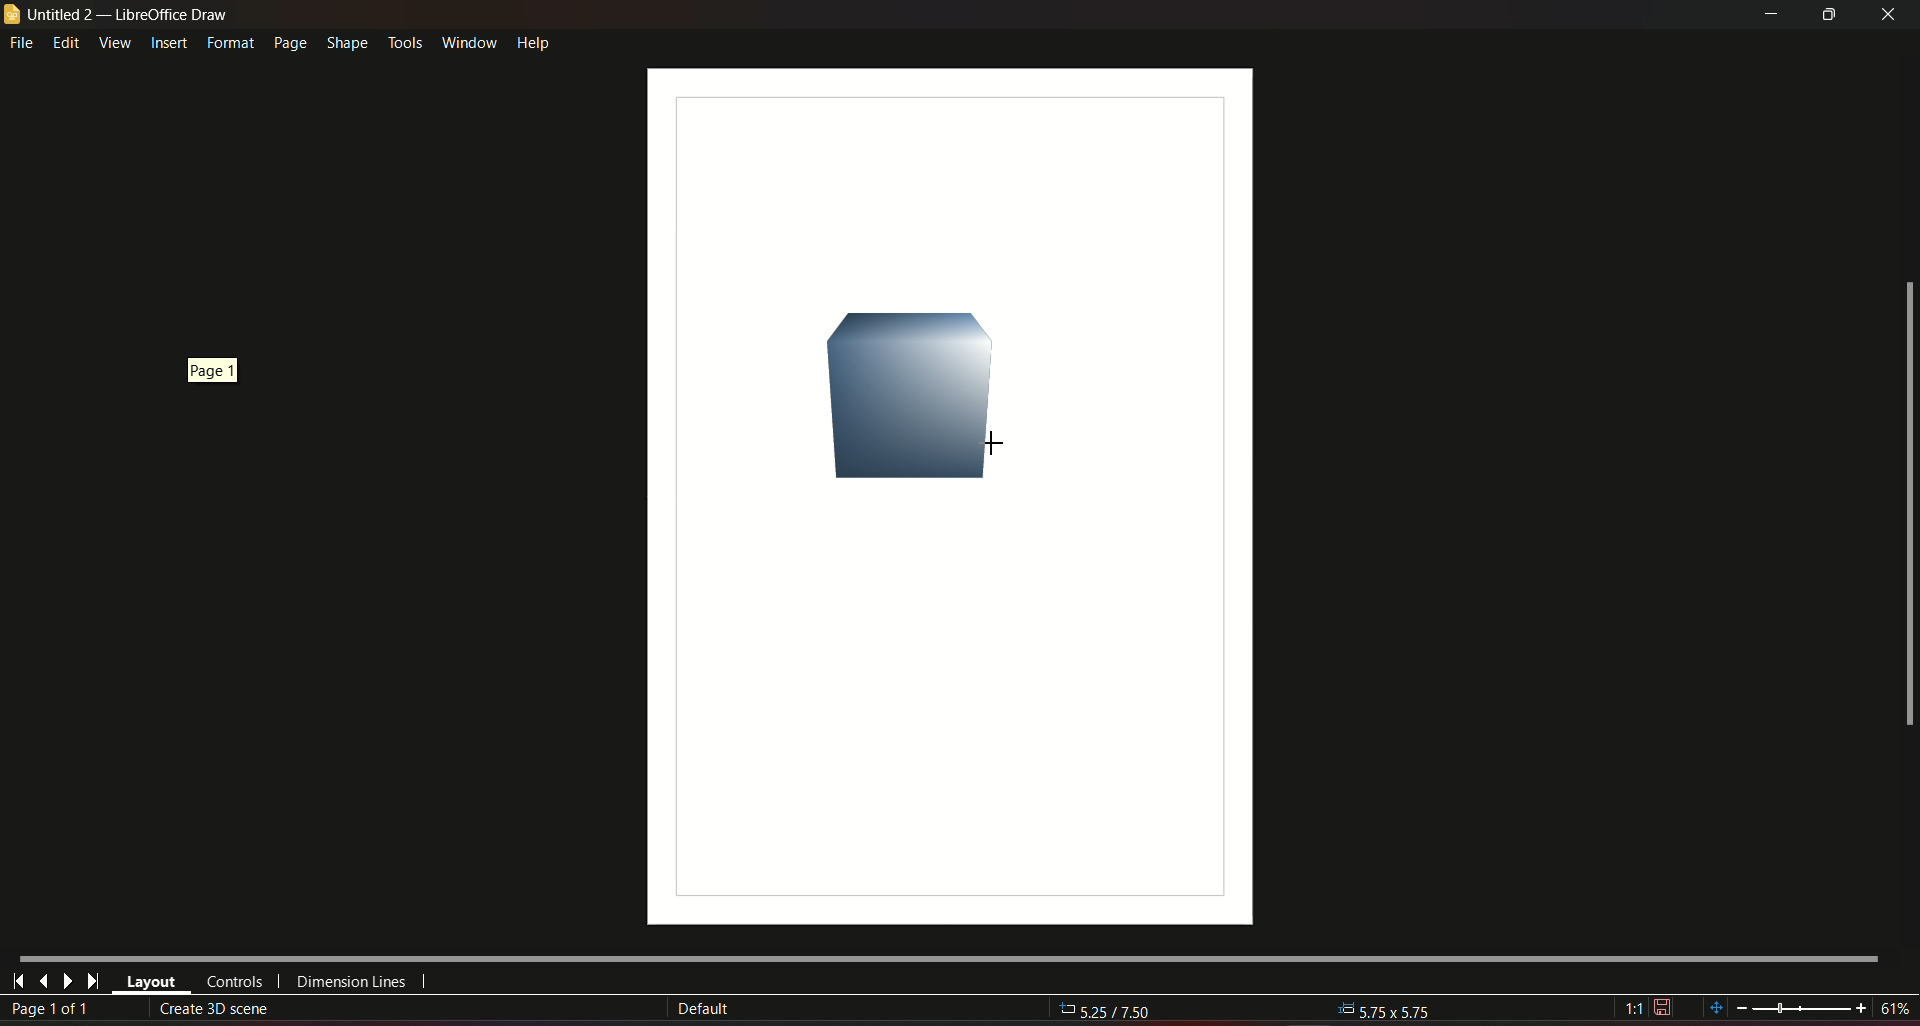  I want to click on last page, so click(43, 980).